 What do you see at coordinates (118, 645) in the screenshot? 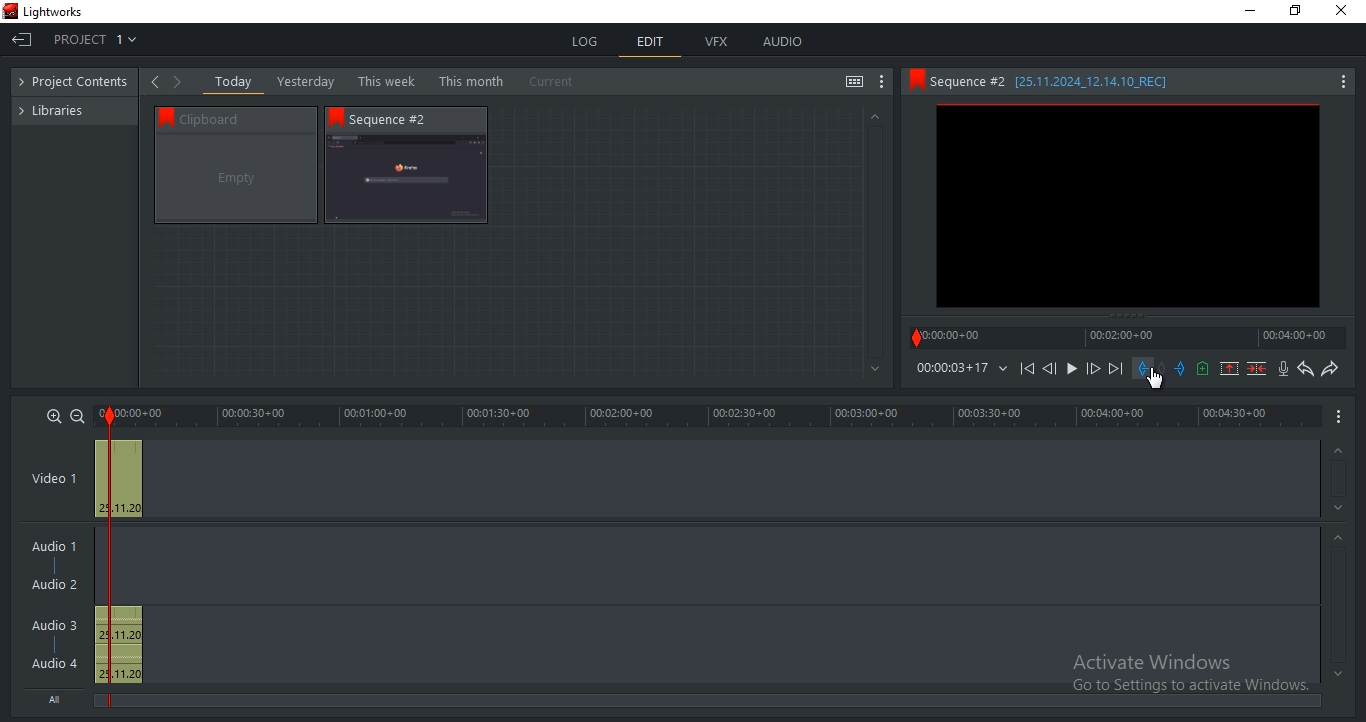
I see `audio` at bounding box center [118, 645].